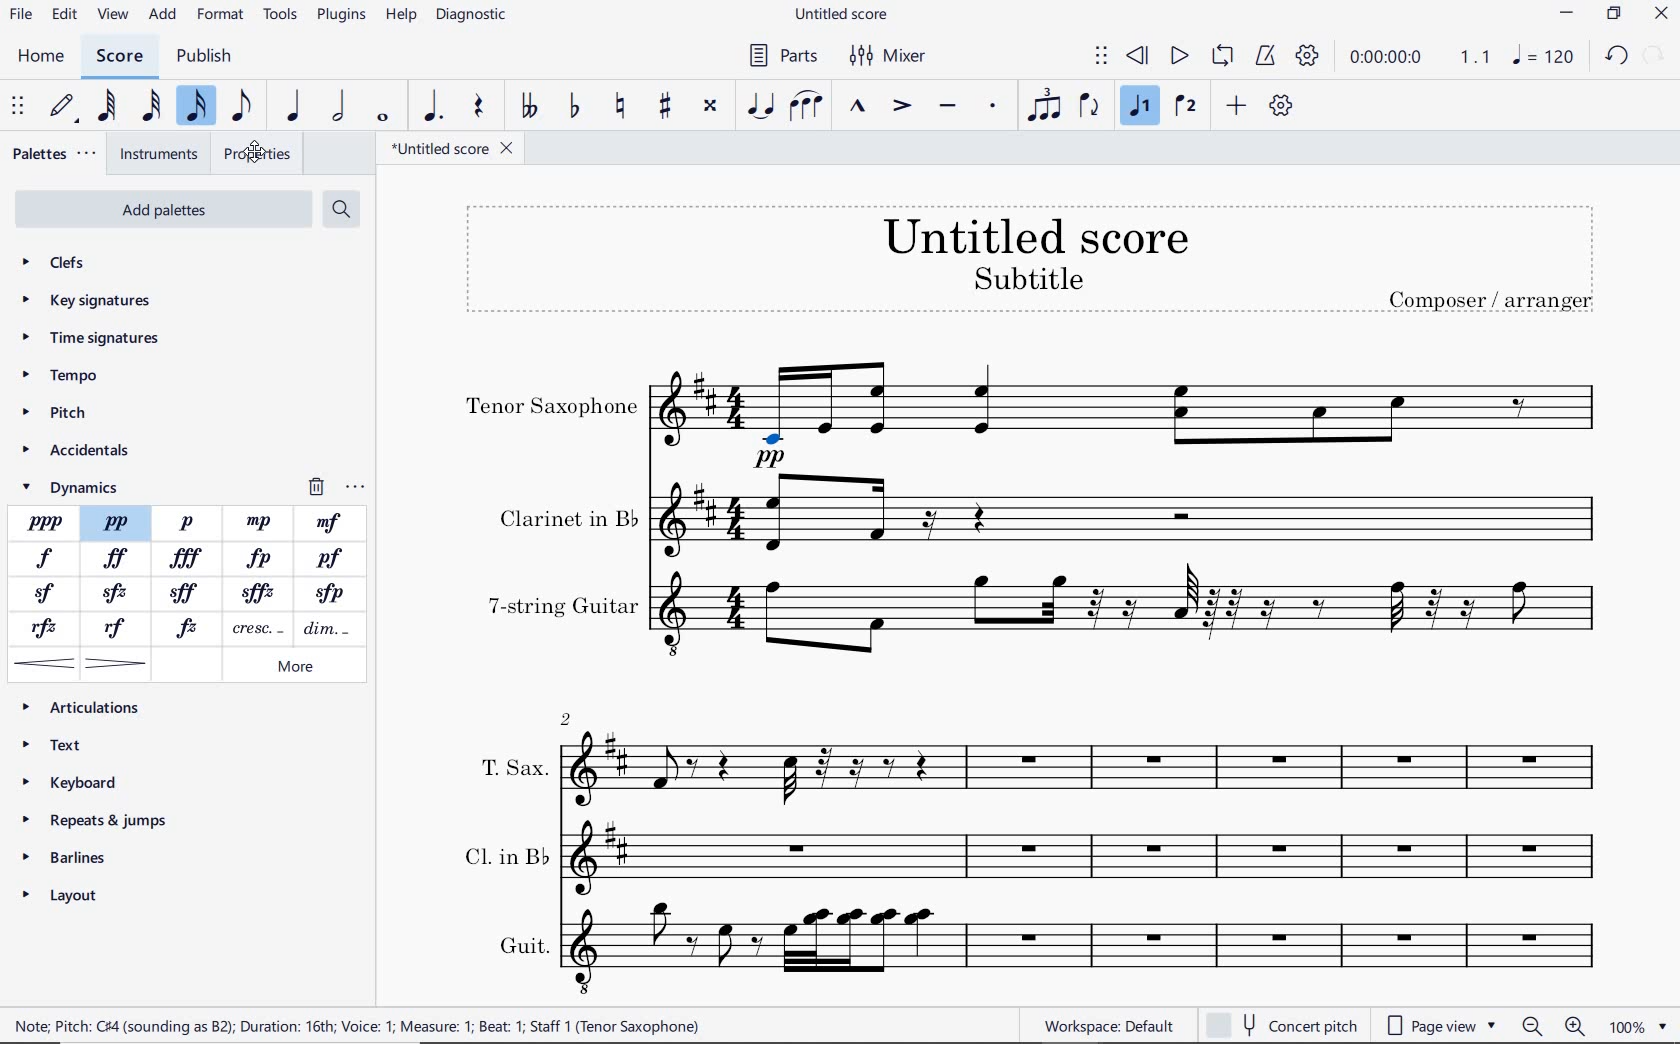 Image resolution: width=1680 pixels, height=1044 pixels. What do you see at coordinates (53, 153) in the screenshot?
I see `palettes` at bounding box center [53, 153].